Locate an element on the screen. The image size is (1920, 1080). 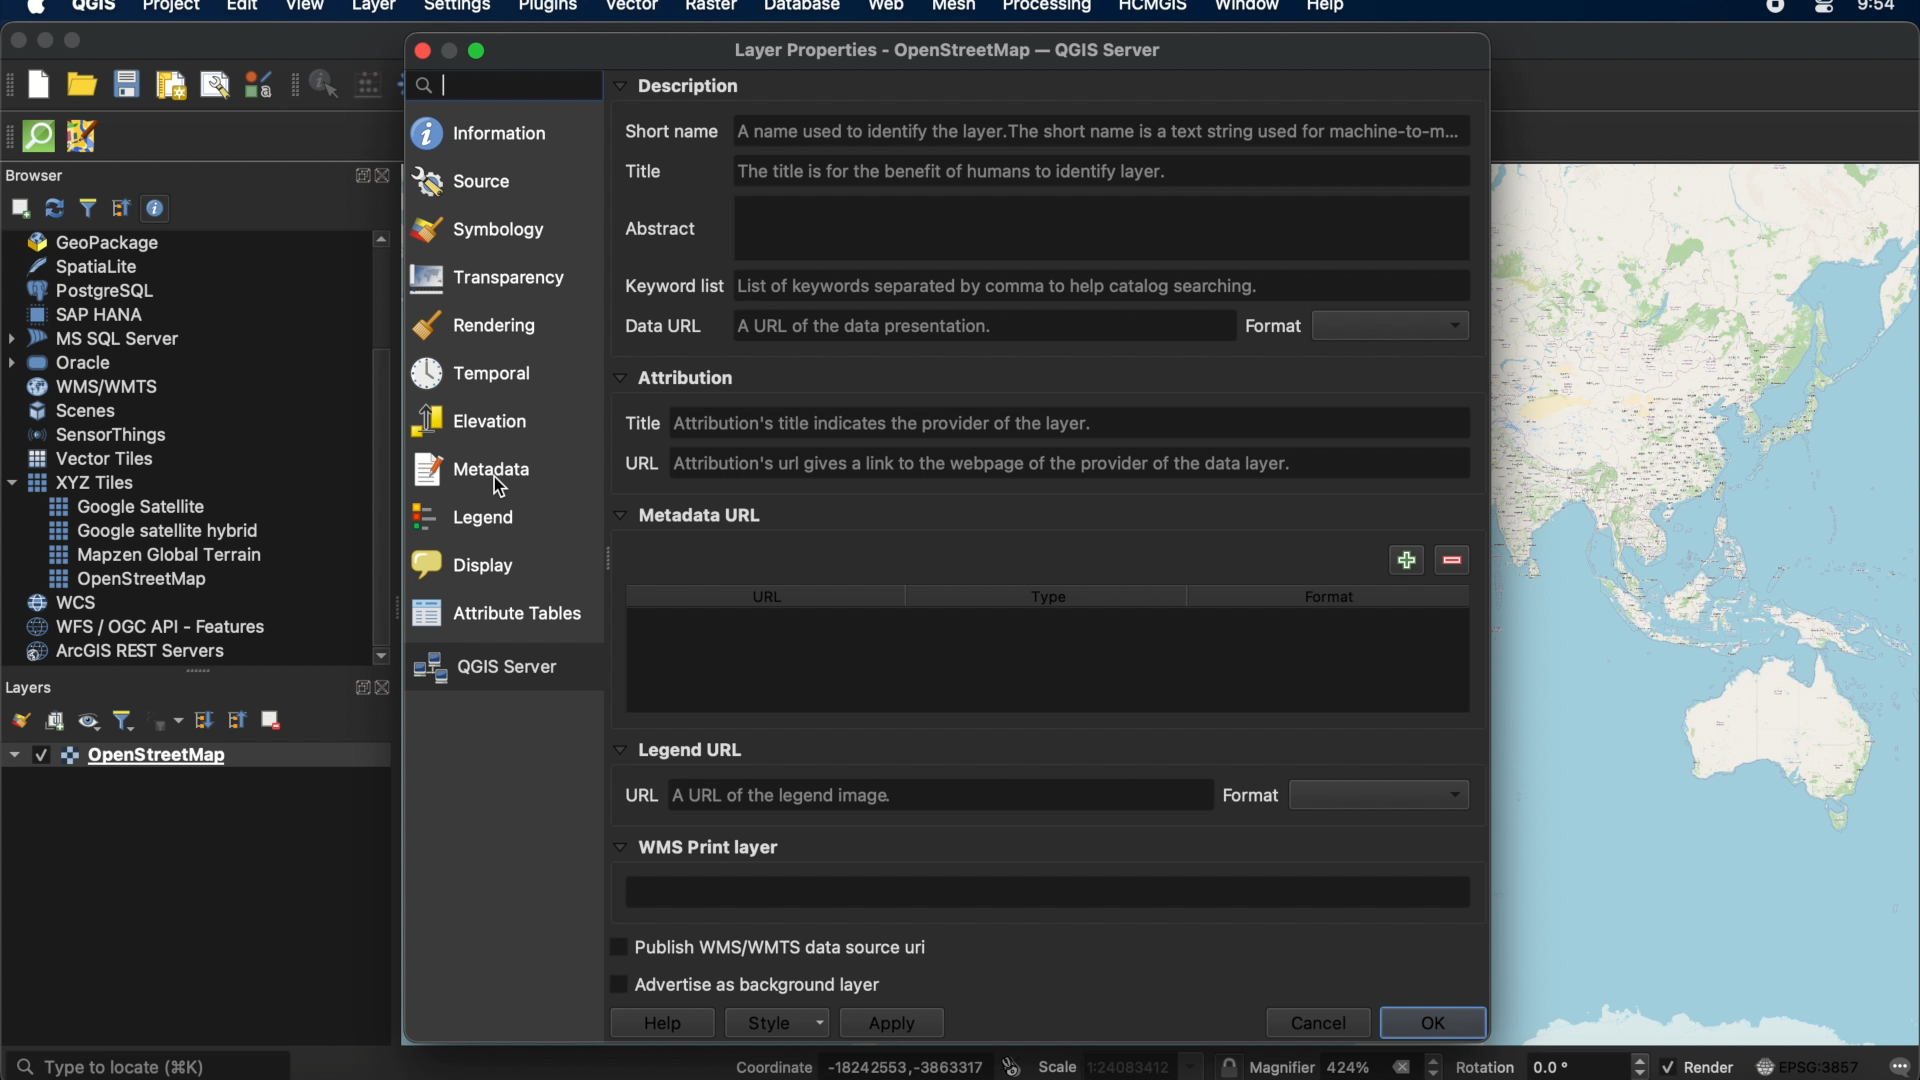
attribute tables is located at coordinates (499, 613).